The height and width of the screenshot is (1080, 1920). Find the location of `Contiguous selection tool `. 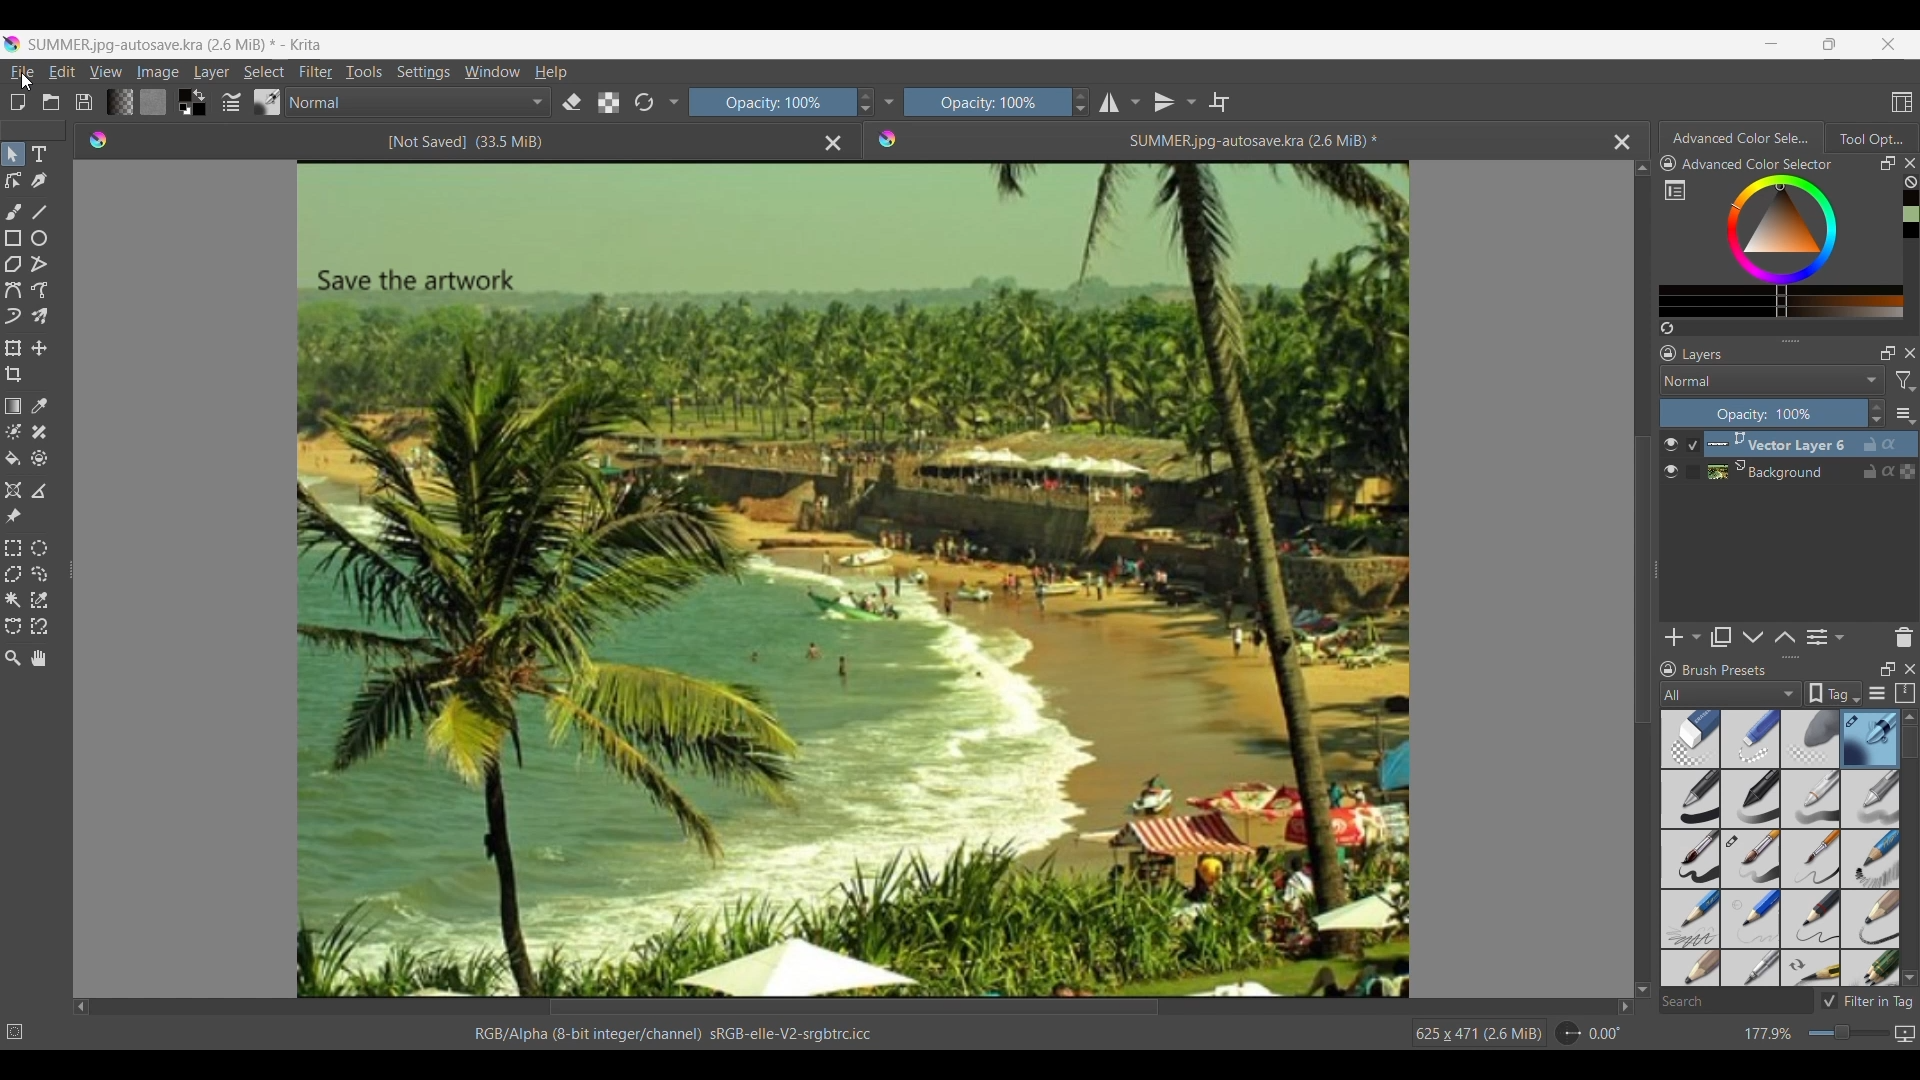

Contiguous selection tool  is located at coordinates (12, 600).